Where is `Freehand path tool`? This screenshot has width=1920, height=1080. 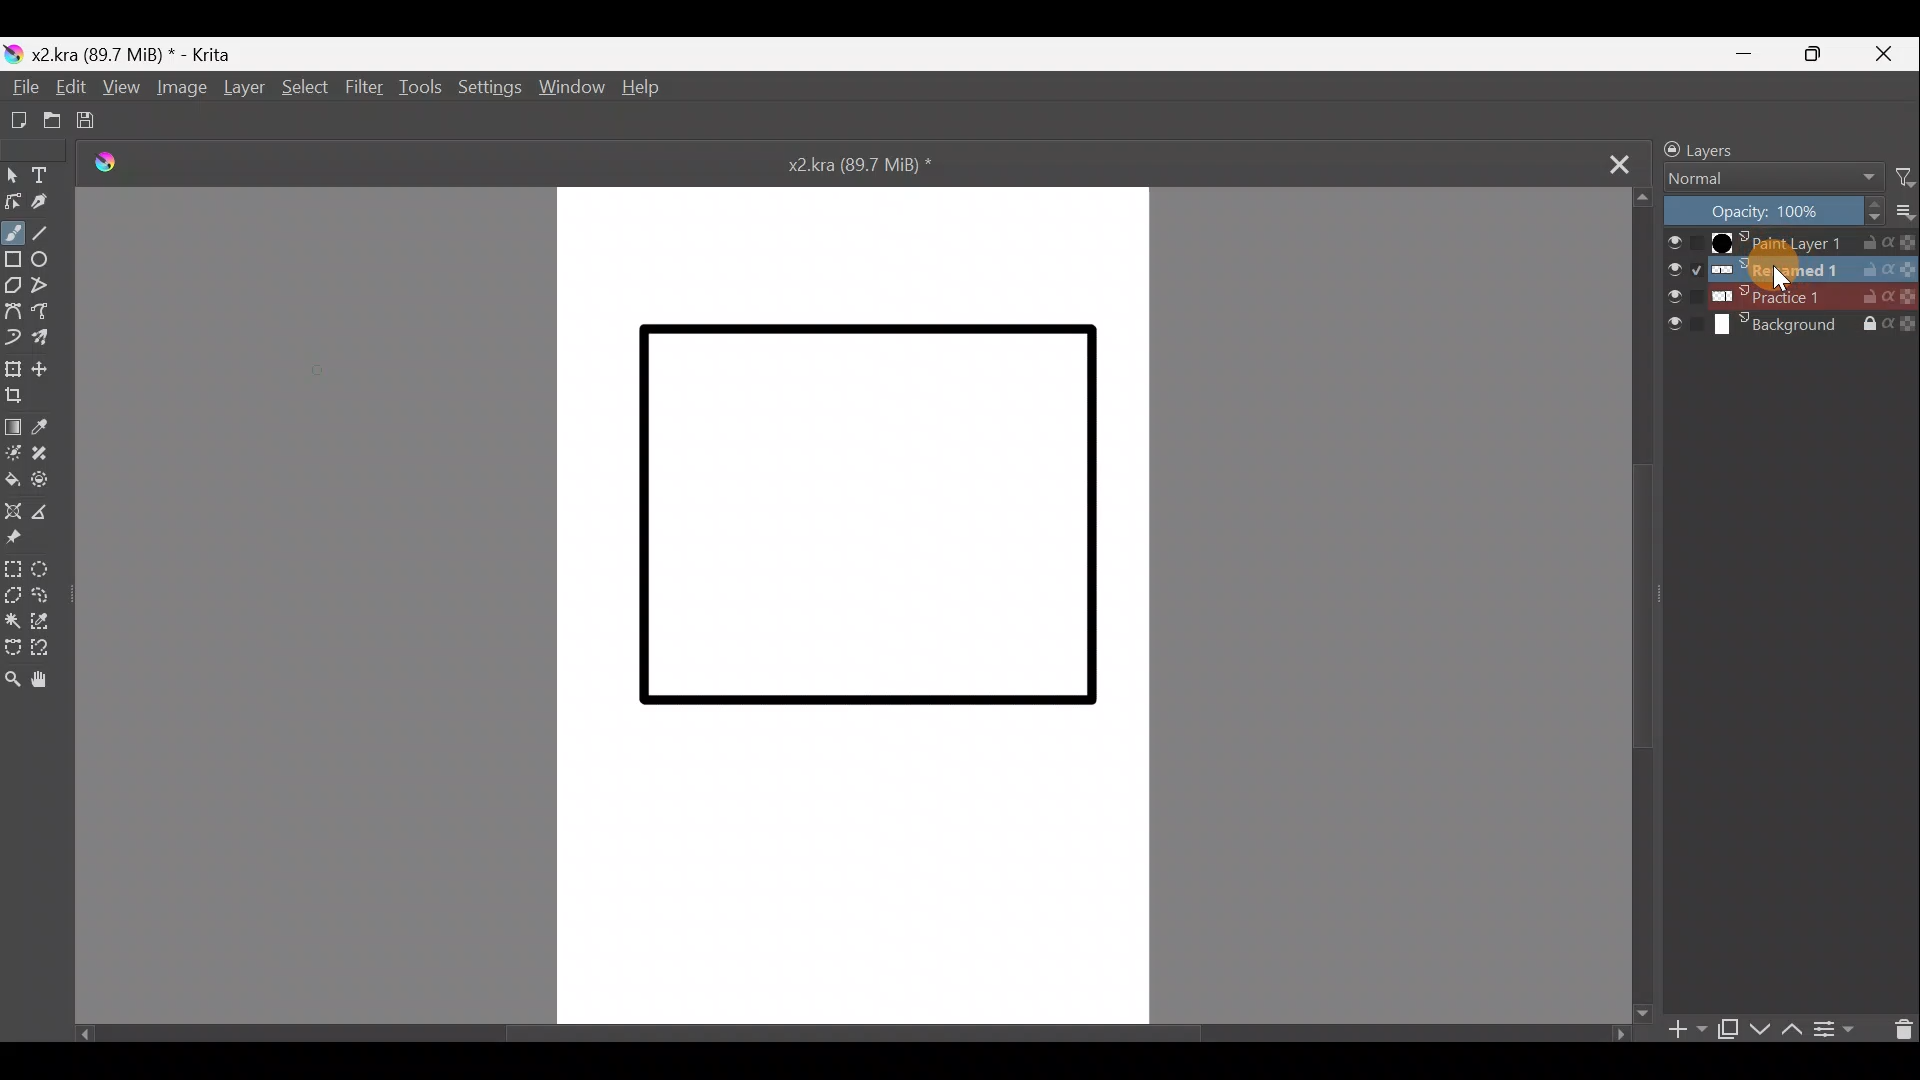 Freehand path tool is located at coordinates (44, 313).